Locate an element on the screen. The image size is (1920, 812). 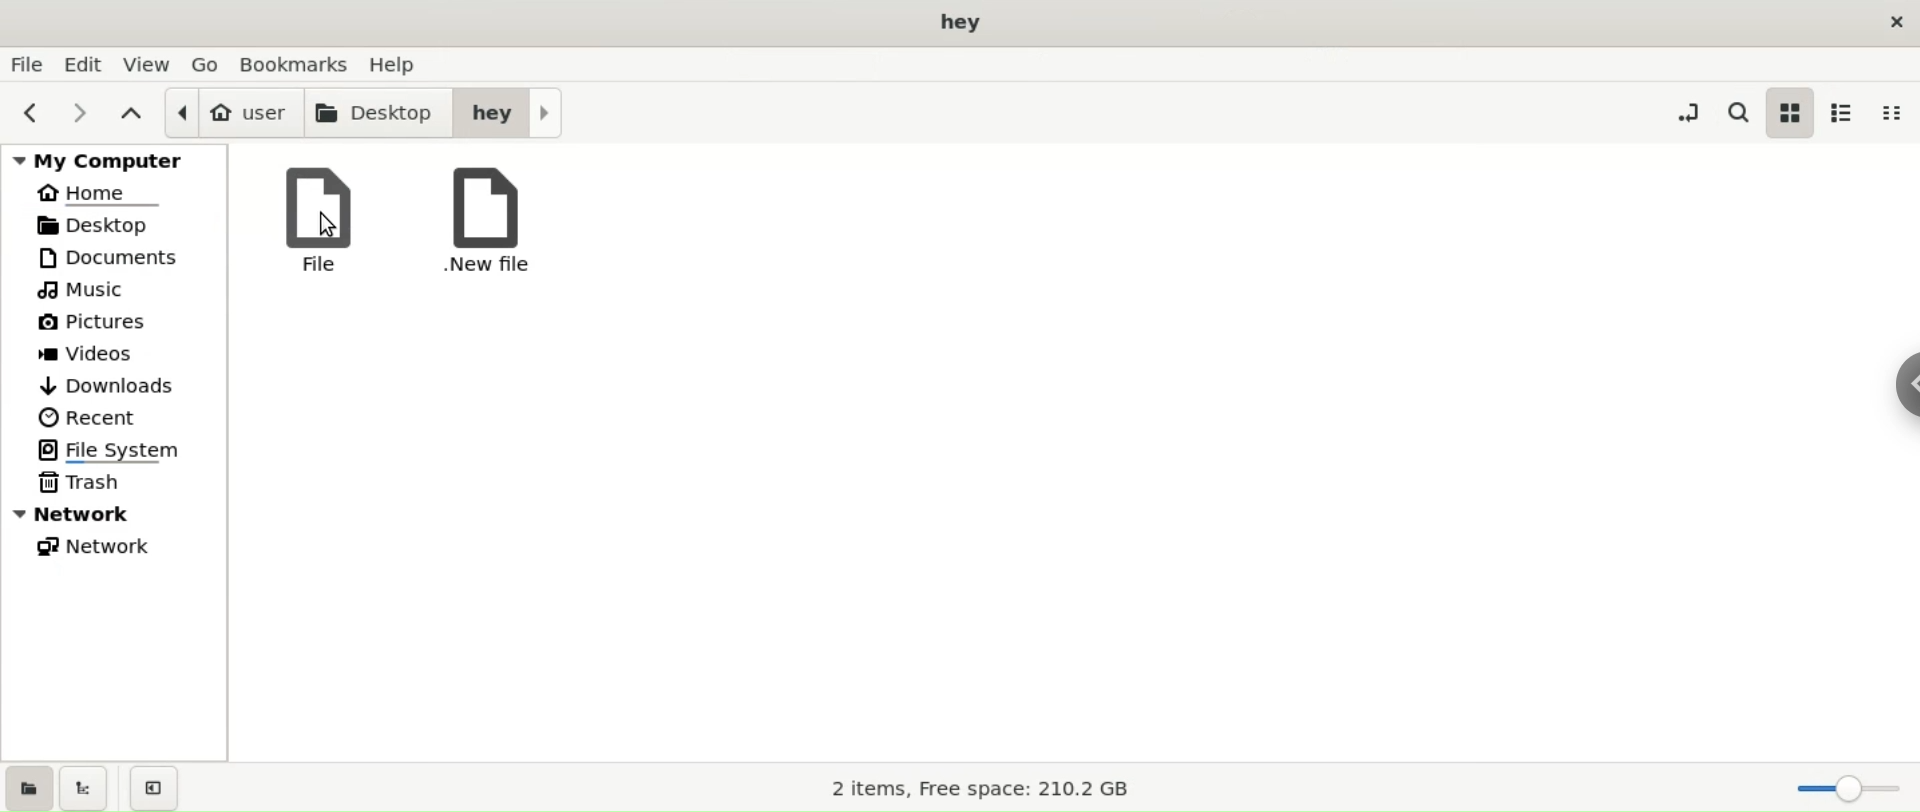
previous is located at coordinates (33, 110).